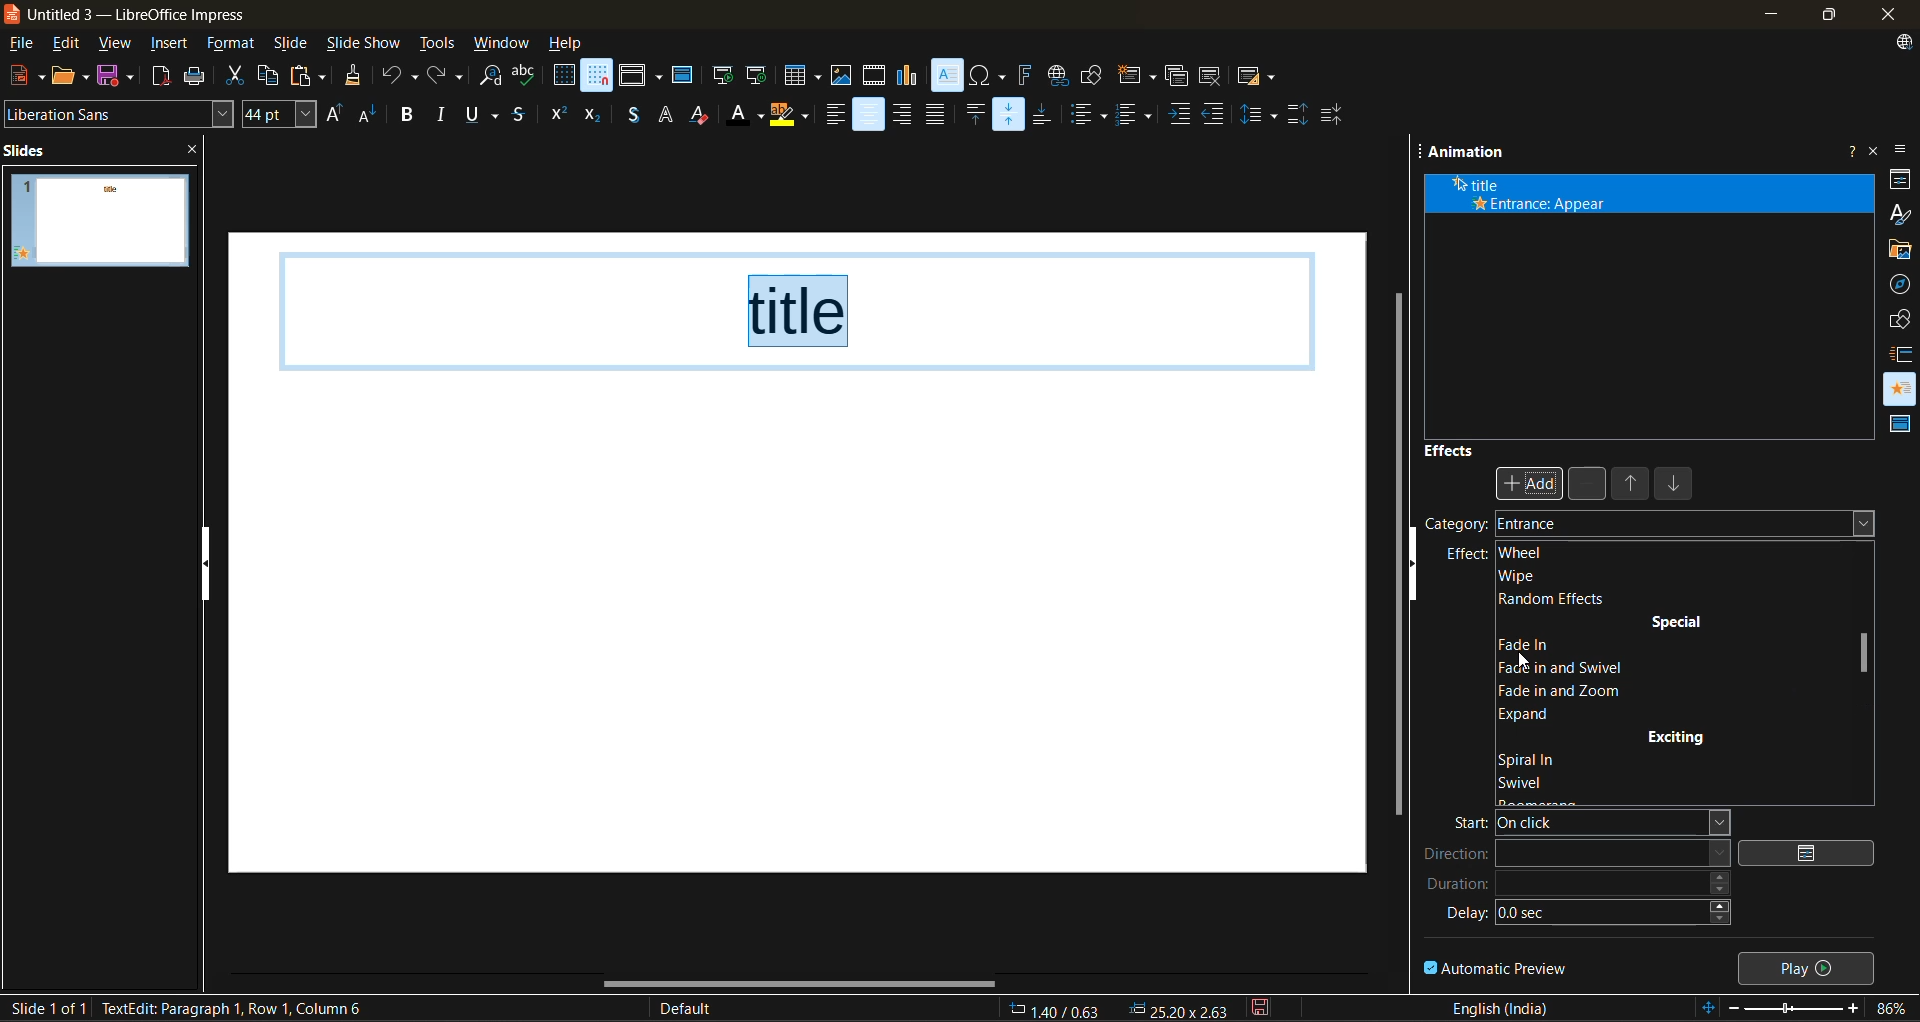 The width and height of the screenshot is (1920, 1022). Describe the element at coordinates (747, 117) in the screenshot. I see `font color` at that location.